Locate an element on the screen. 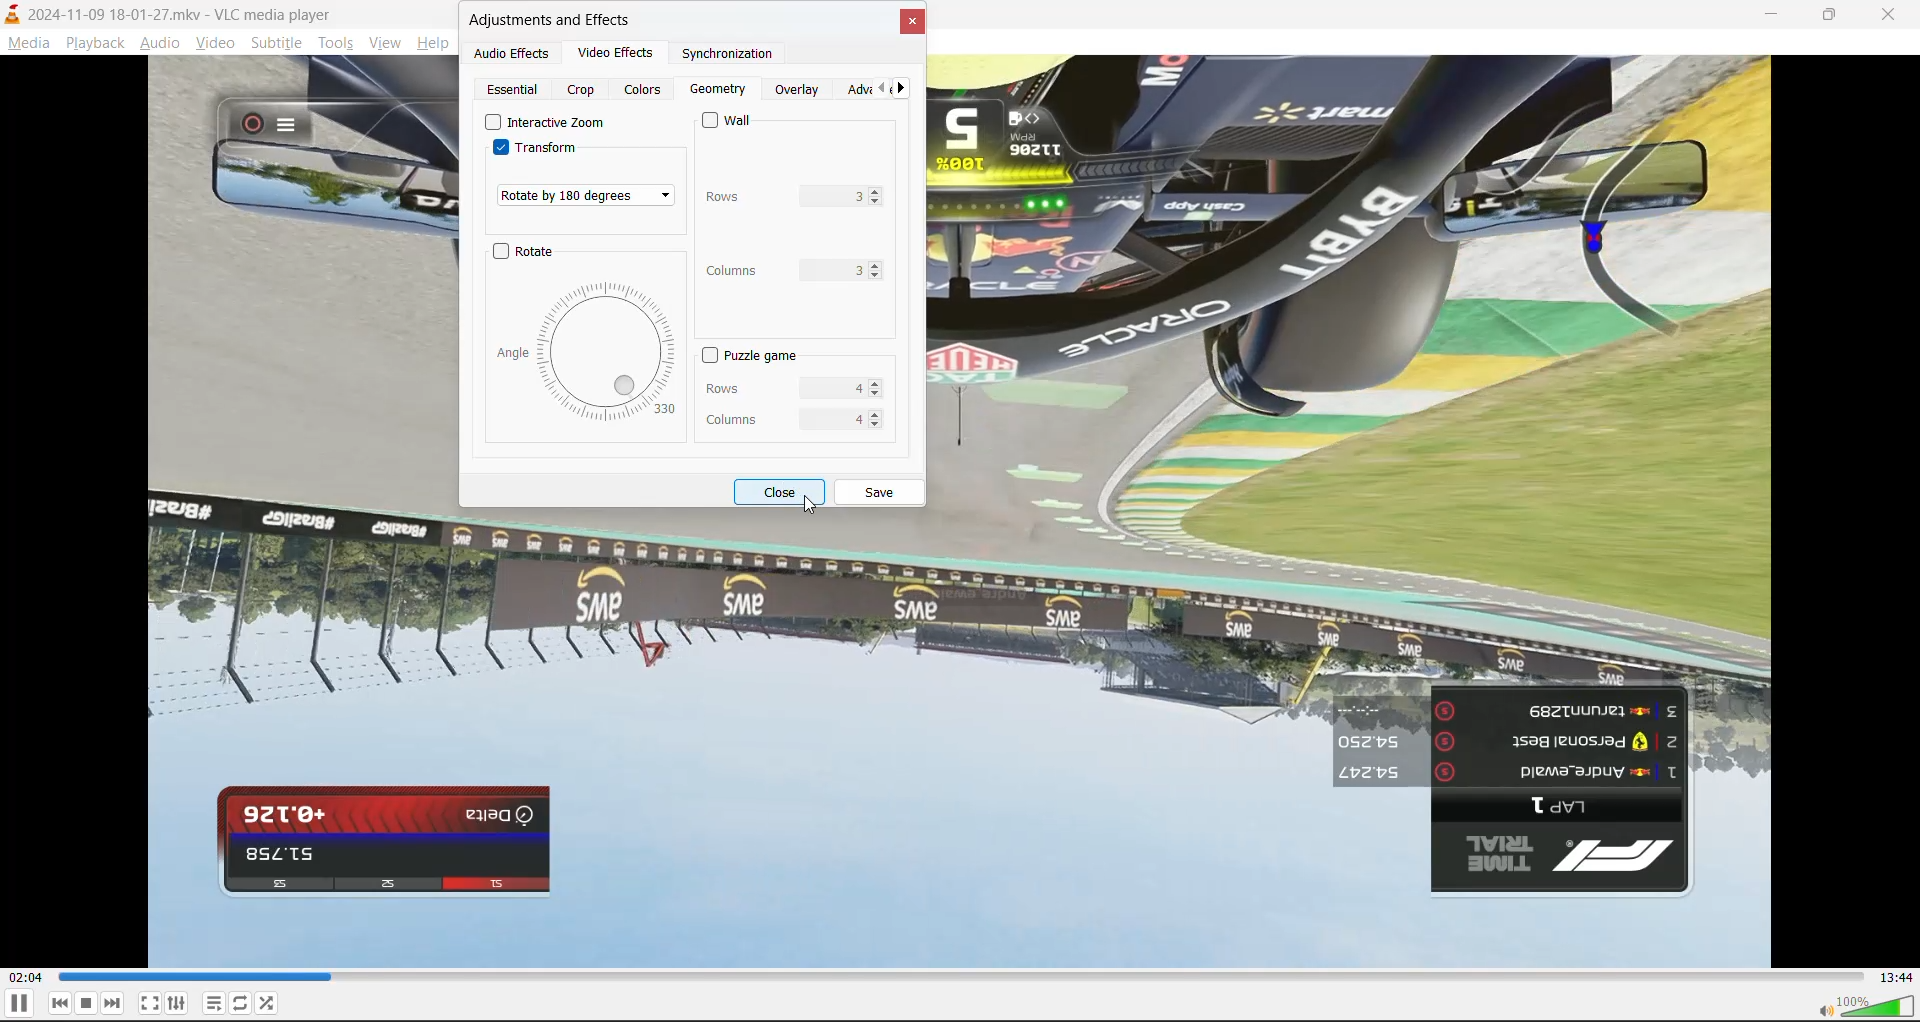 This screenshot has height=1022, width=1920. adjustments and  effects is located at coordinates (553, 22).